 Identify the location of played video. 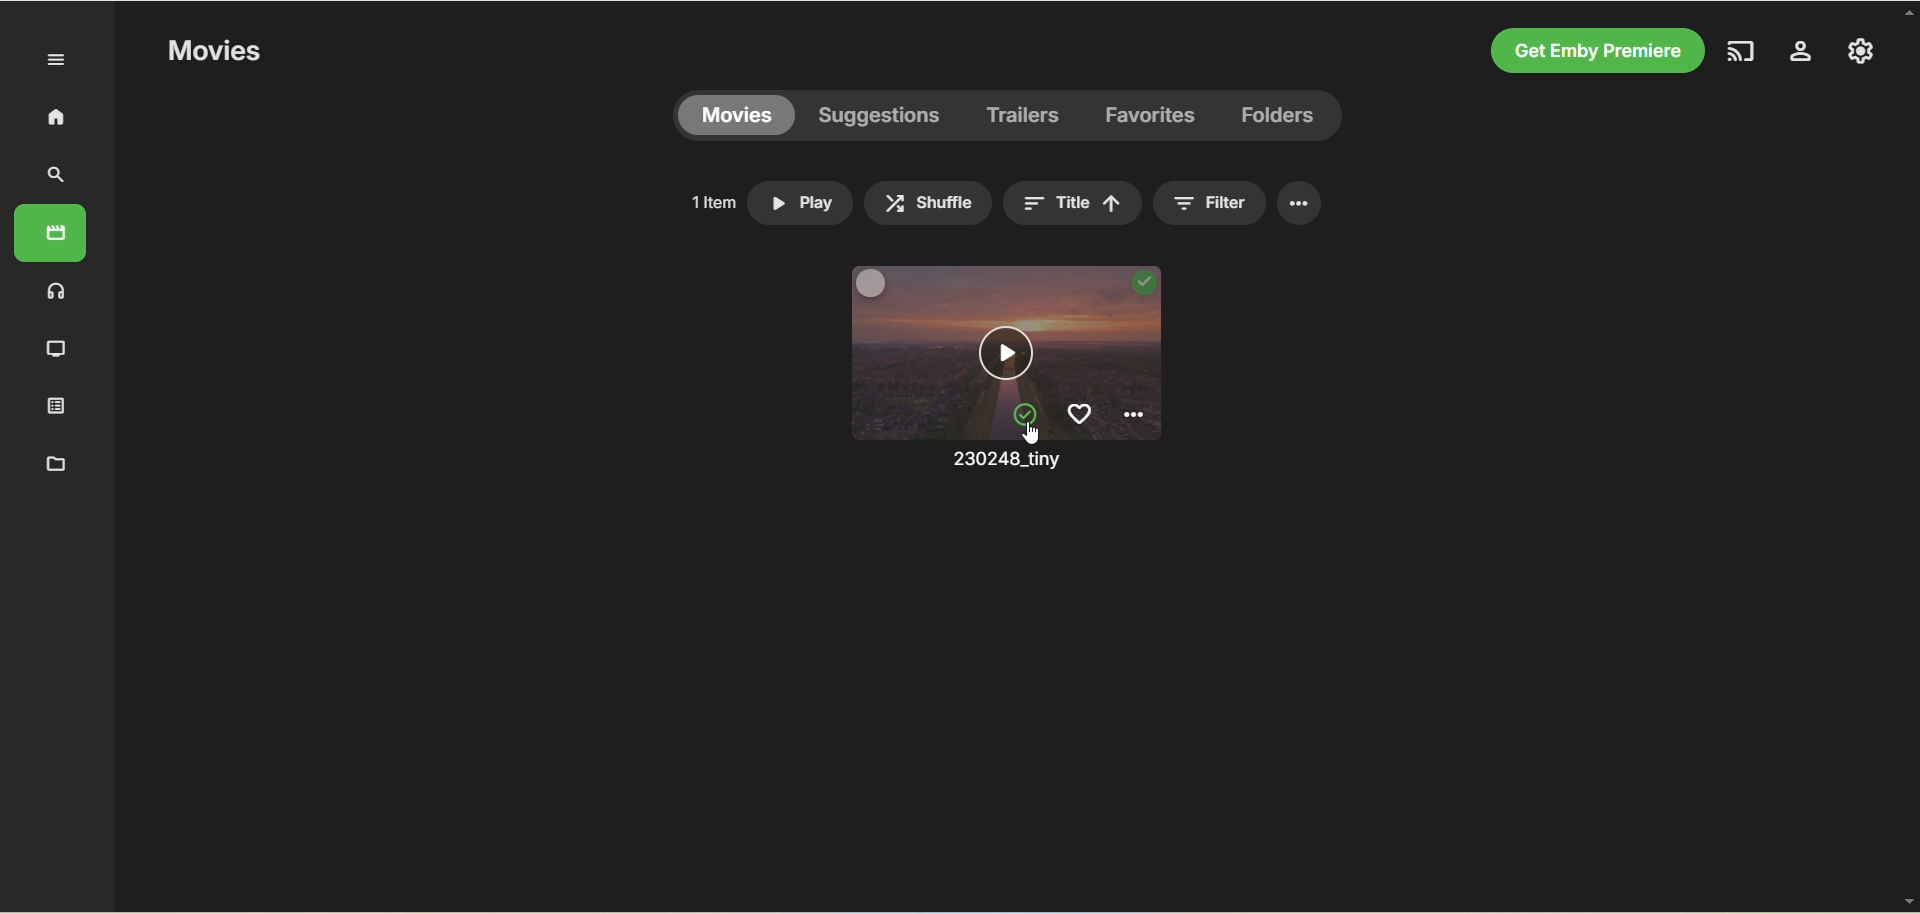
(1141, 283).